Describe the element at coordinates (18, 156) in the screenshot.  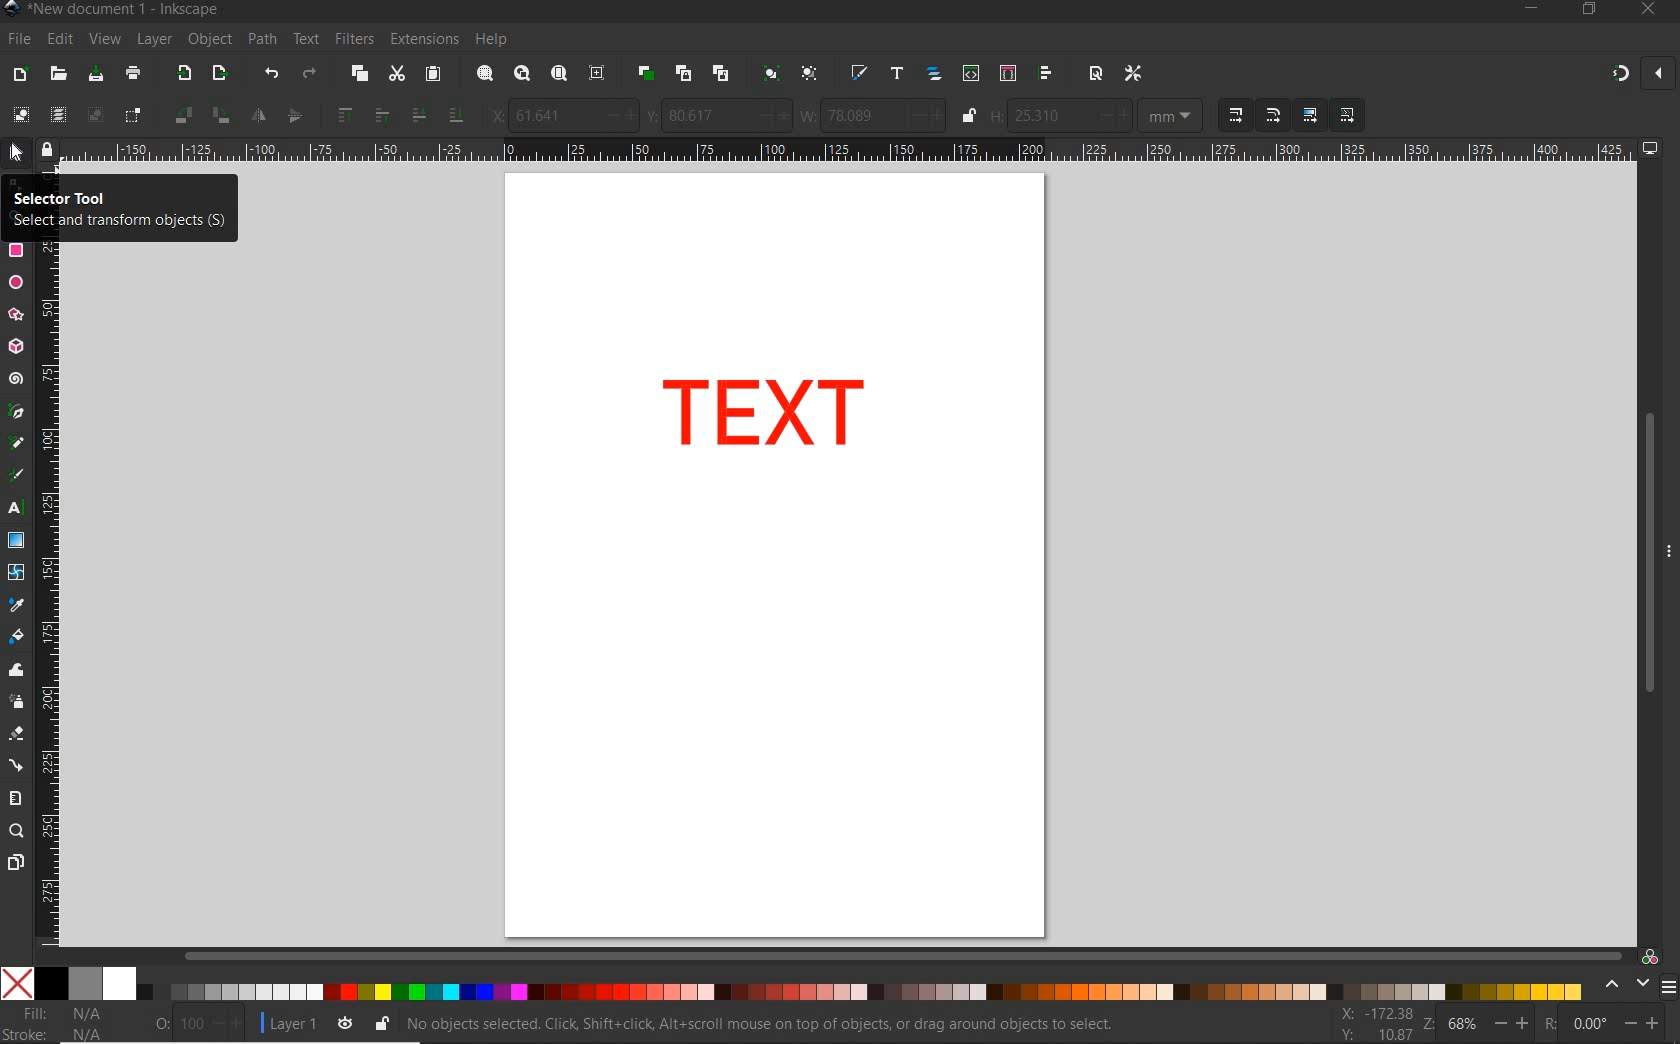
I see `selector tool` at that location.